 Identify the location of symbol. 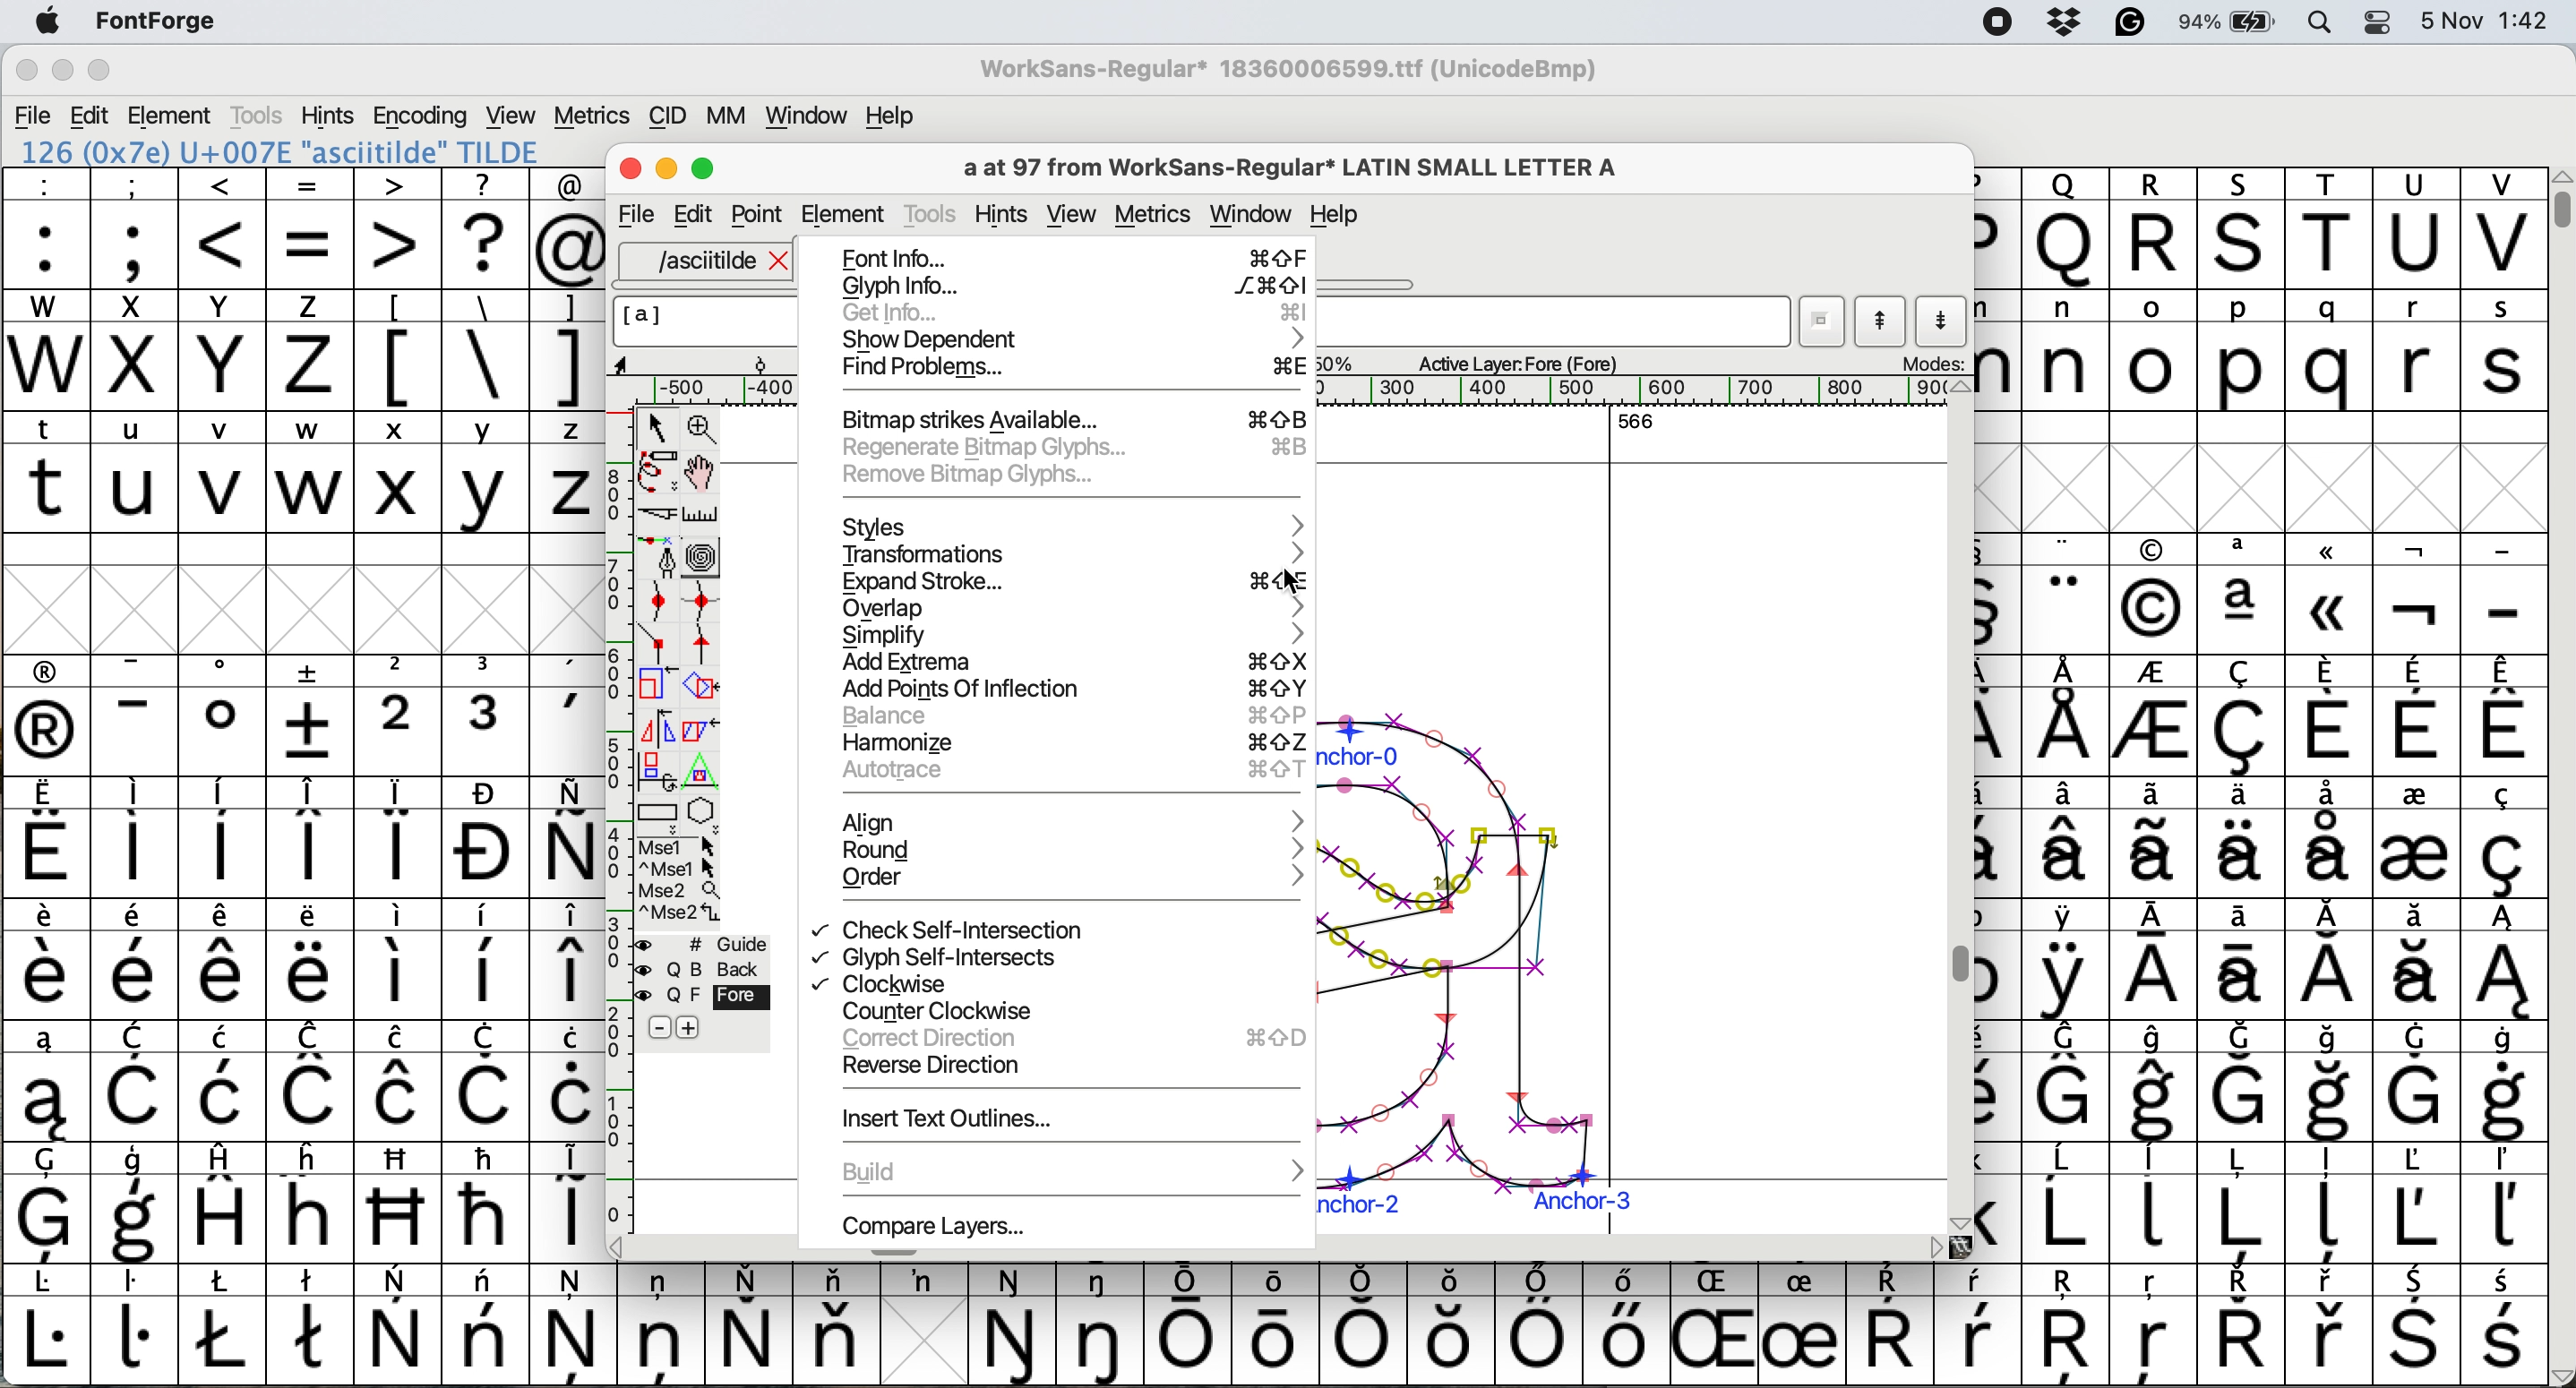
(2157, 1082).